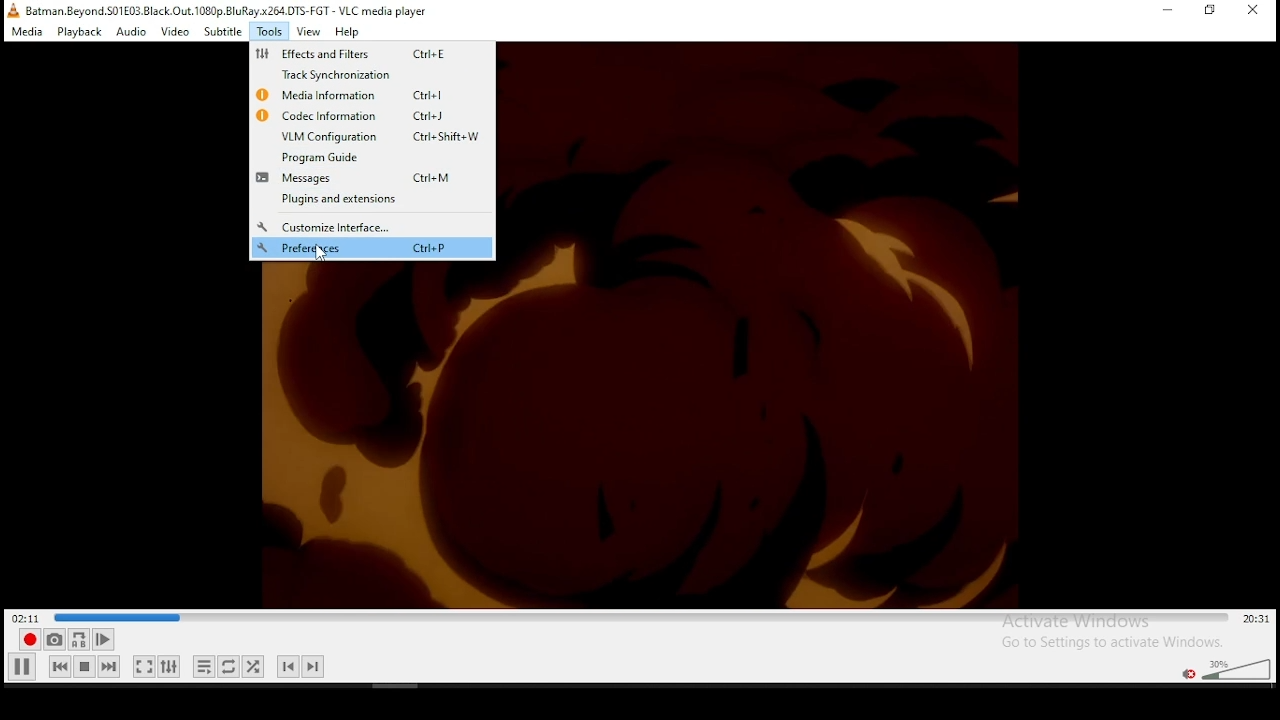 This screenshot has height=720, width=1280. I want to click on program guide, so click(342, 156).